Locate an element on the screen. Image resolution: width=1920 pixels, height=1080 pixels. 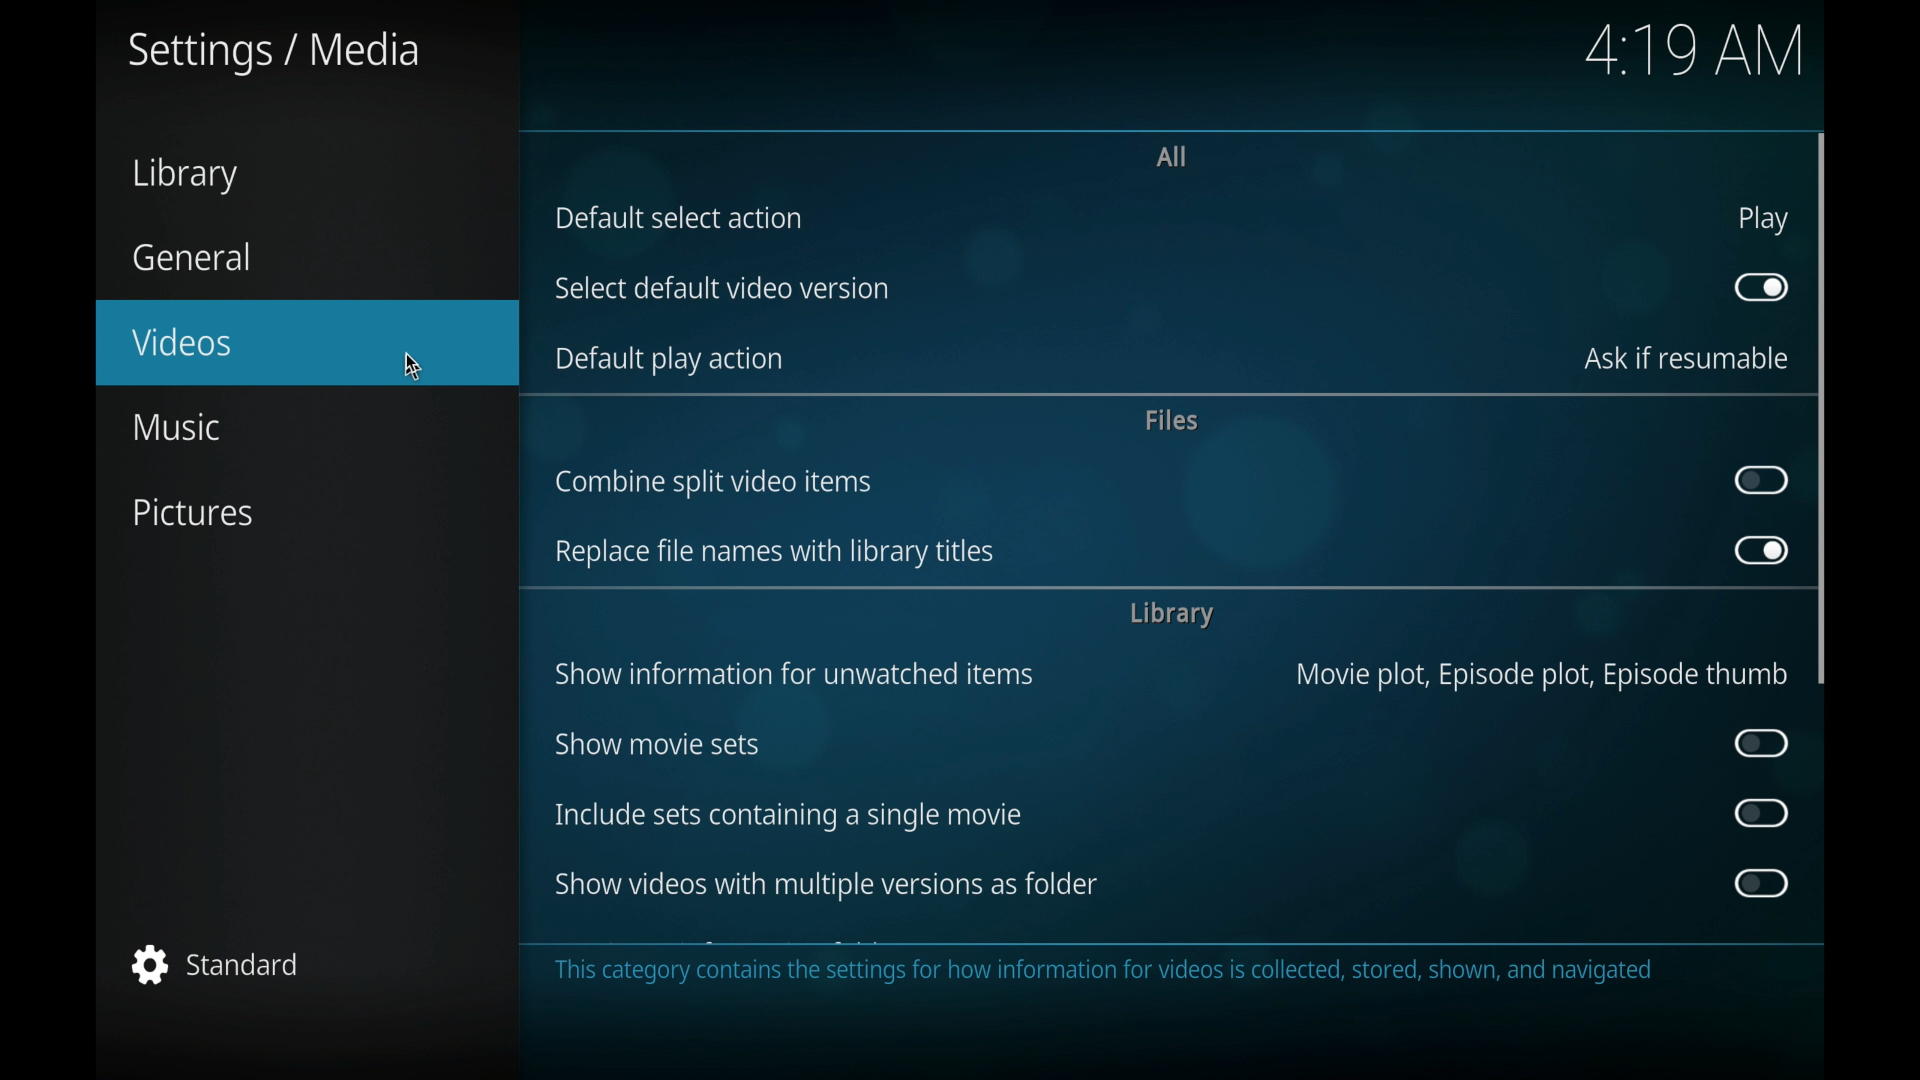
settings/ media is located at coordinates (270, 51).